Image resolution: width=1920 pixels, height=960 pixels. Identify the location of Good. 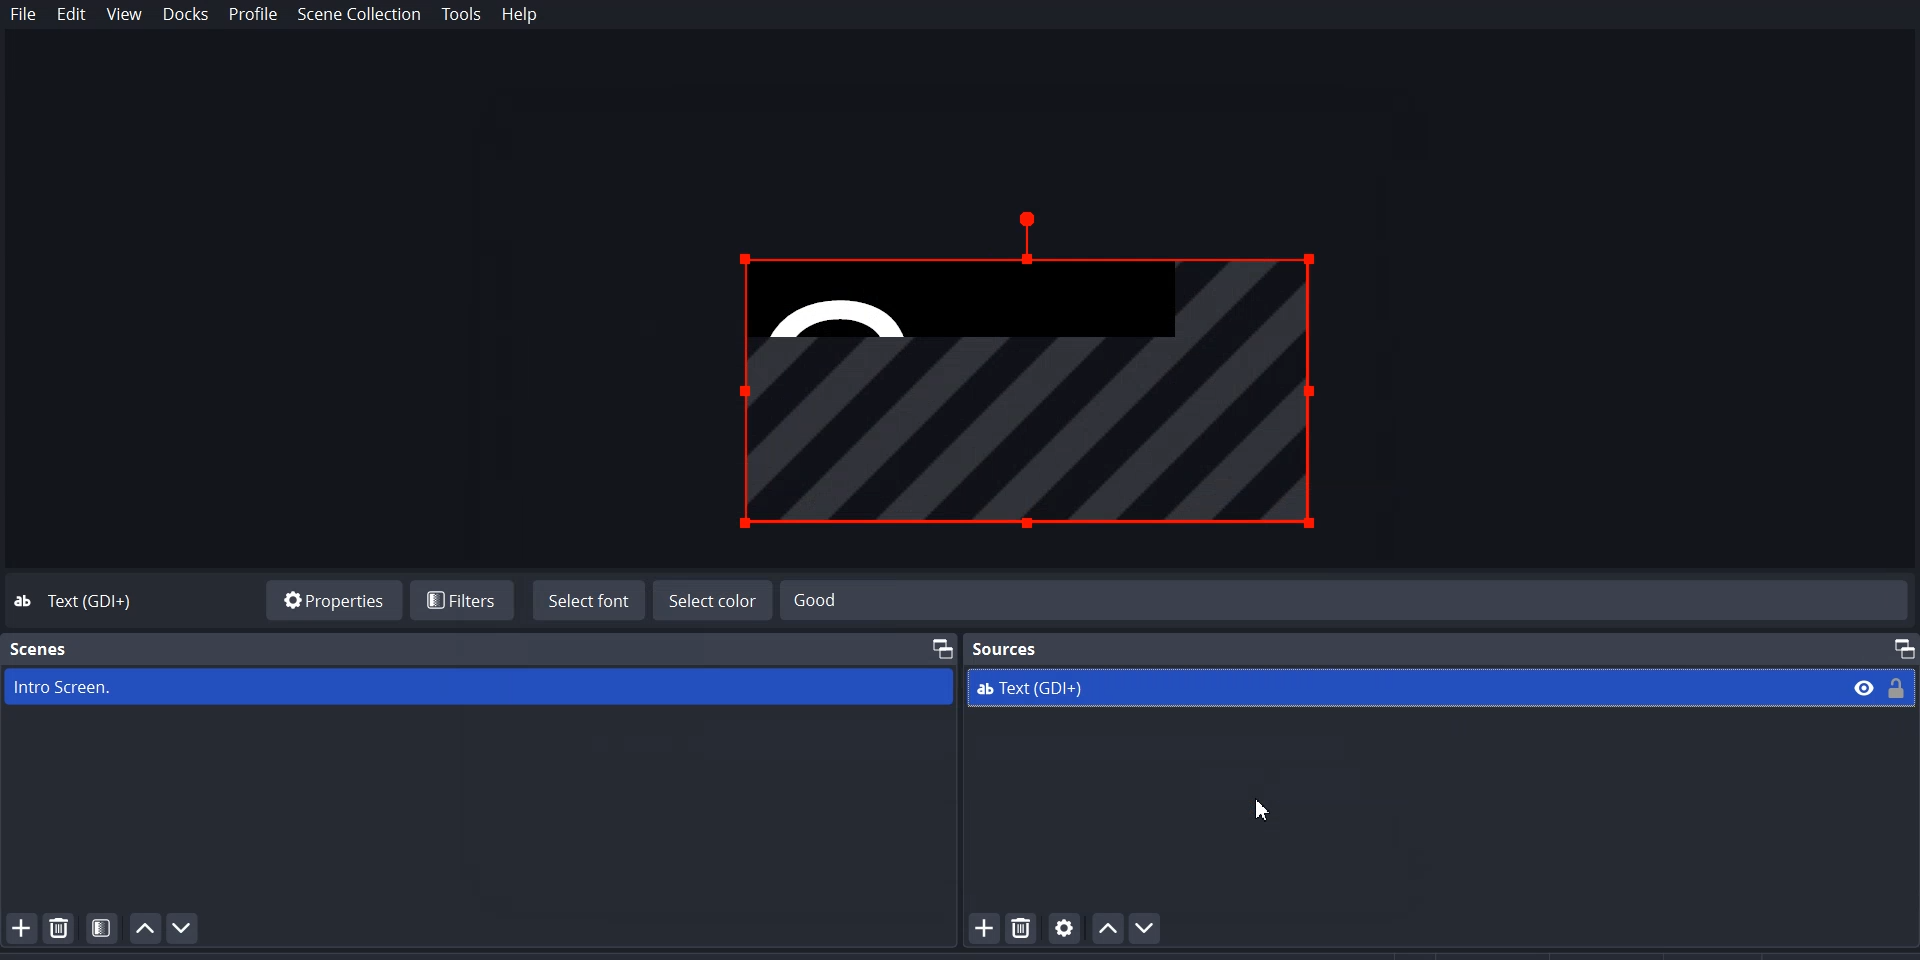
(1333, 601).